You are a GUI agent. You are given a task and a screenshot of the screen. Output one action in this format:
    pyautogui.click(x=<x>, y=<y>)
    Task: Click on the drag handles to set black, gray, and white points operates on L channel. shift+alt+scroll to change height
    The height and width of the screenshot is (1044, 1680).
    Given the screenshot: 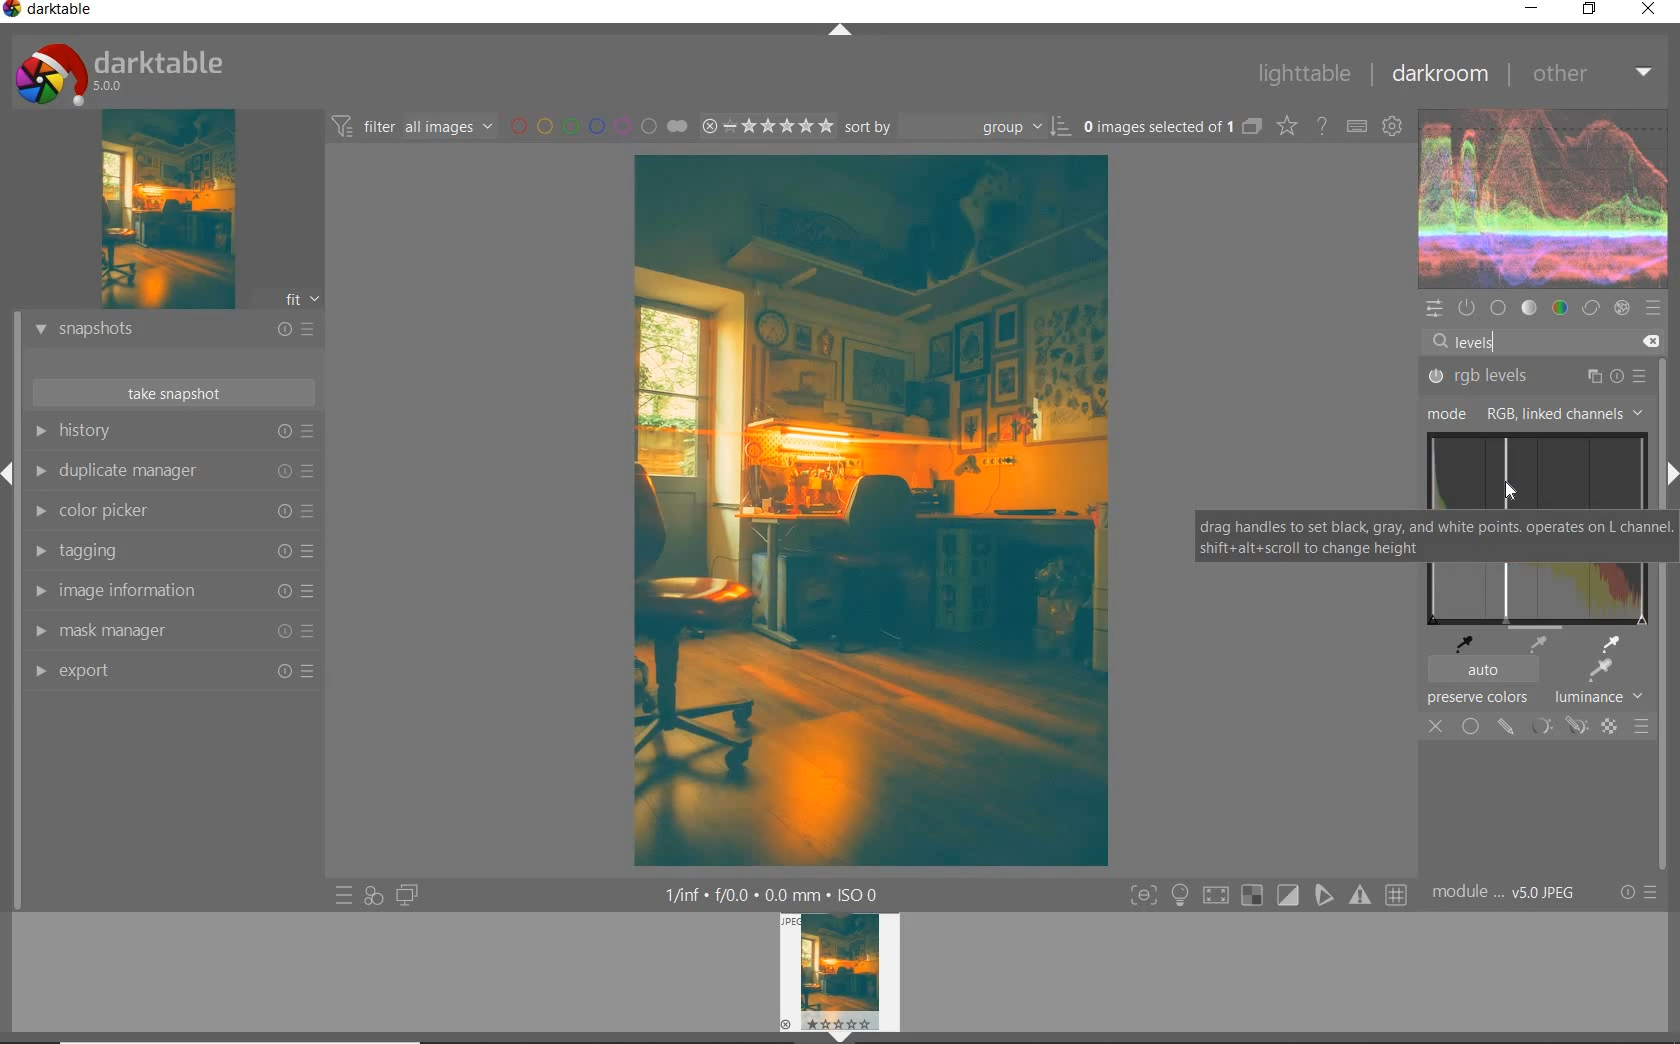 What is the action you would take?
    pyautogui.click(x=1421, y=537)
    